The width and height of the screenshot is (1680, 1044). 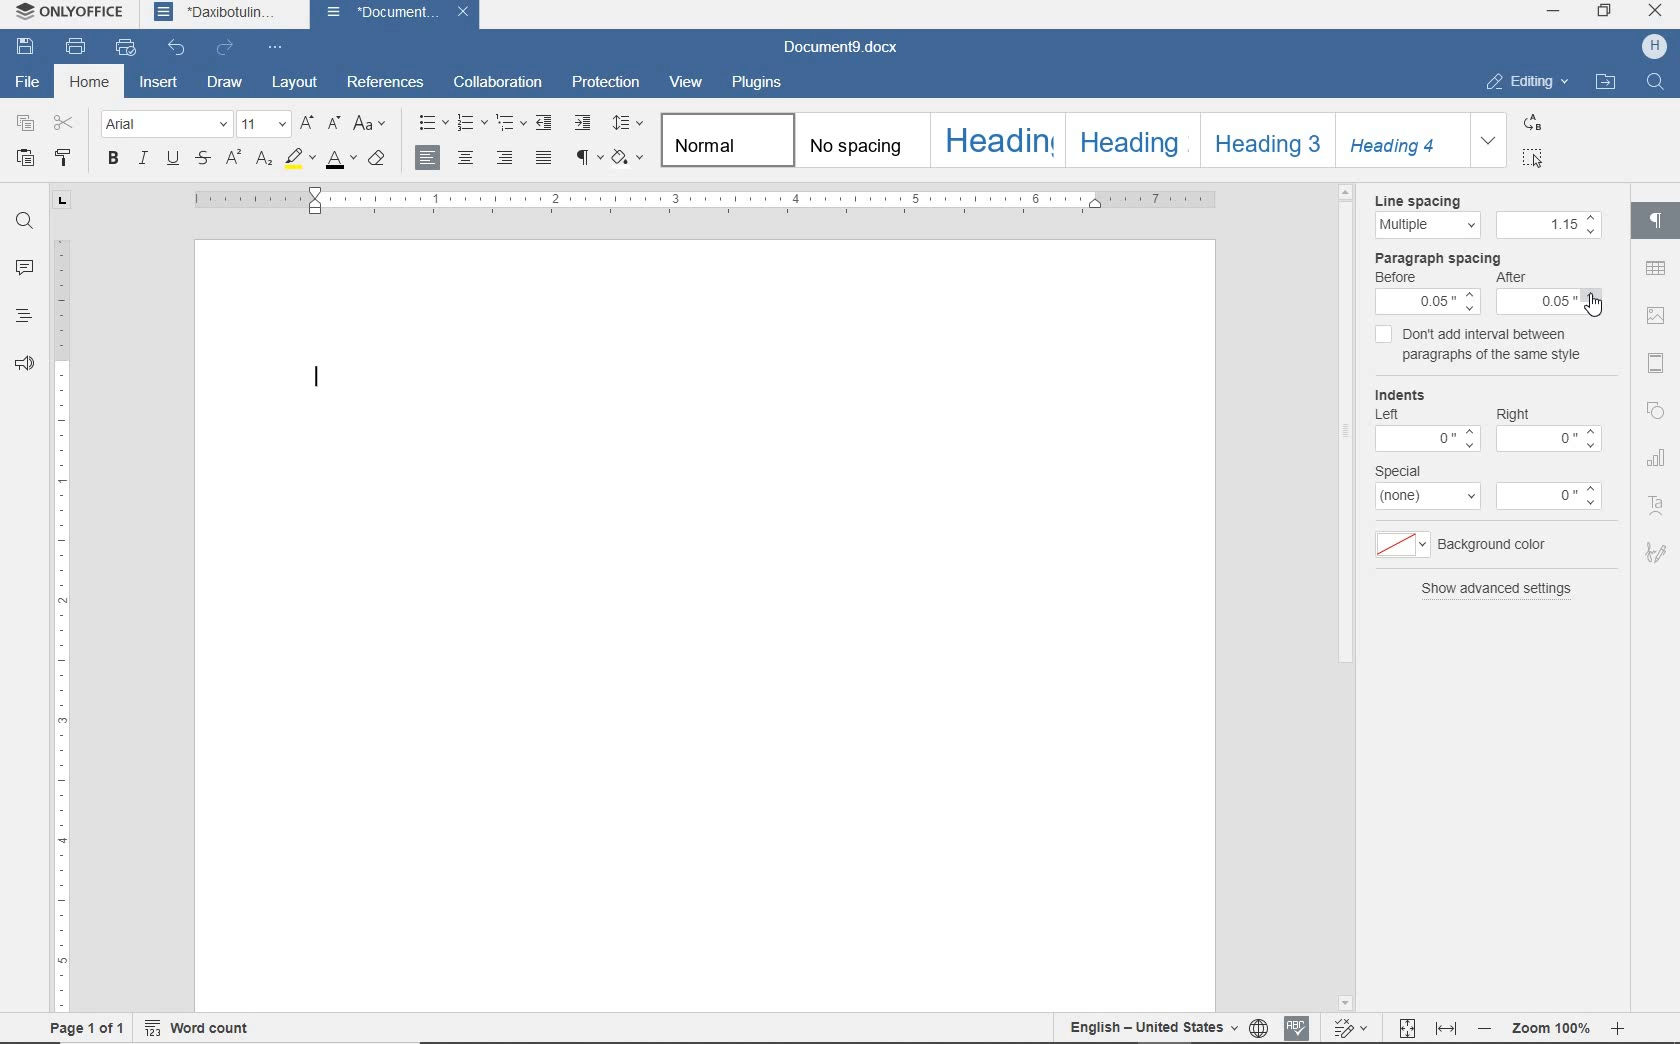 I want to click on no spacing, so click(x=860, y=142).